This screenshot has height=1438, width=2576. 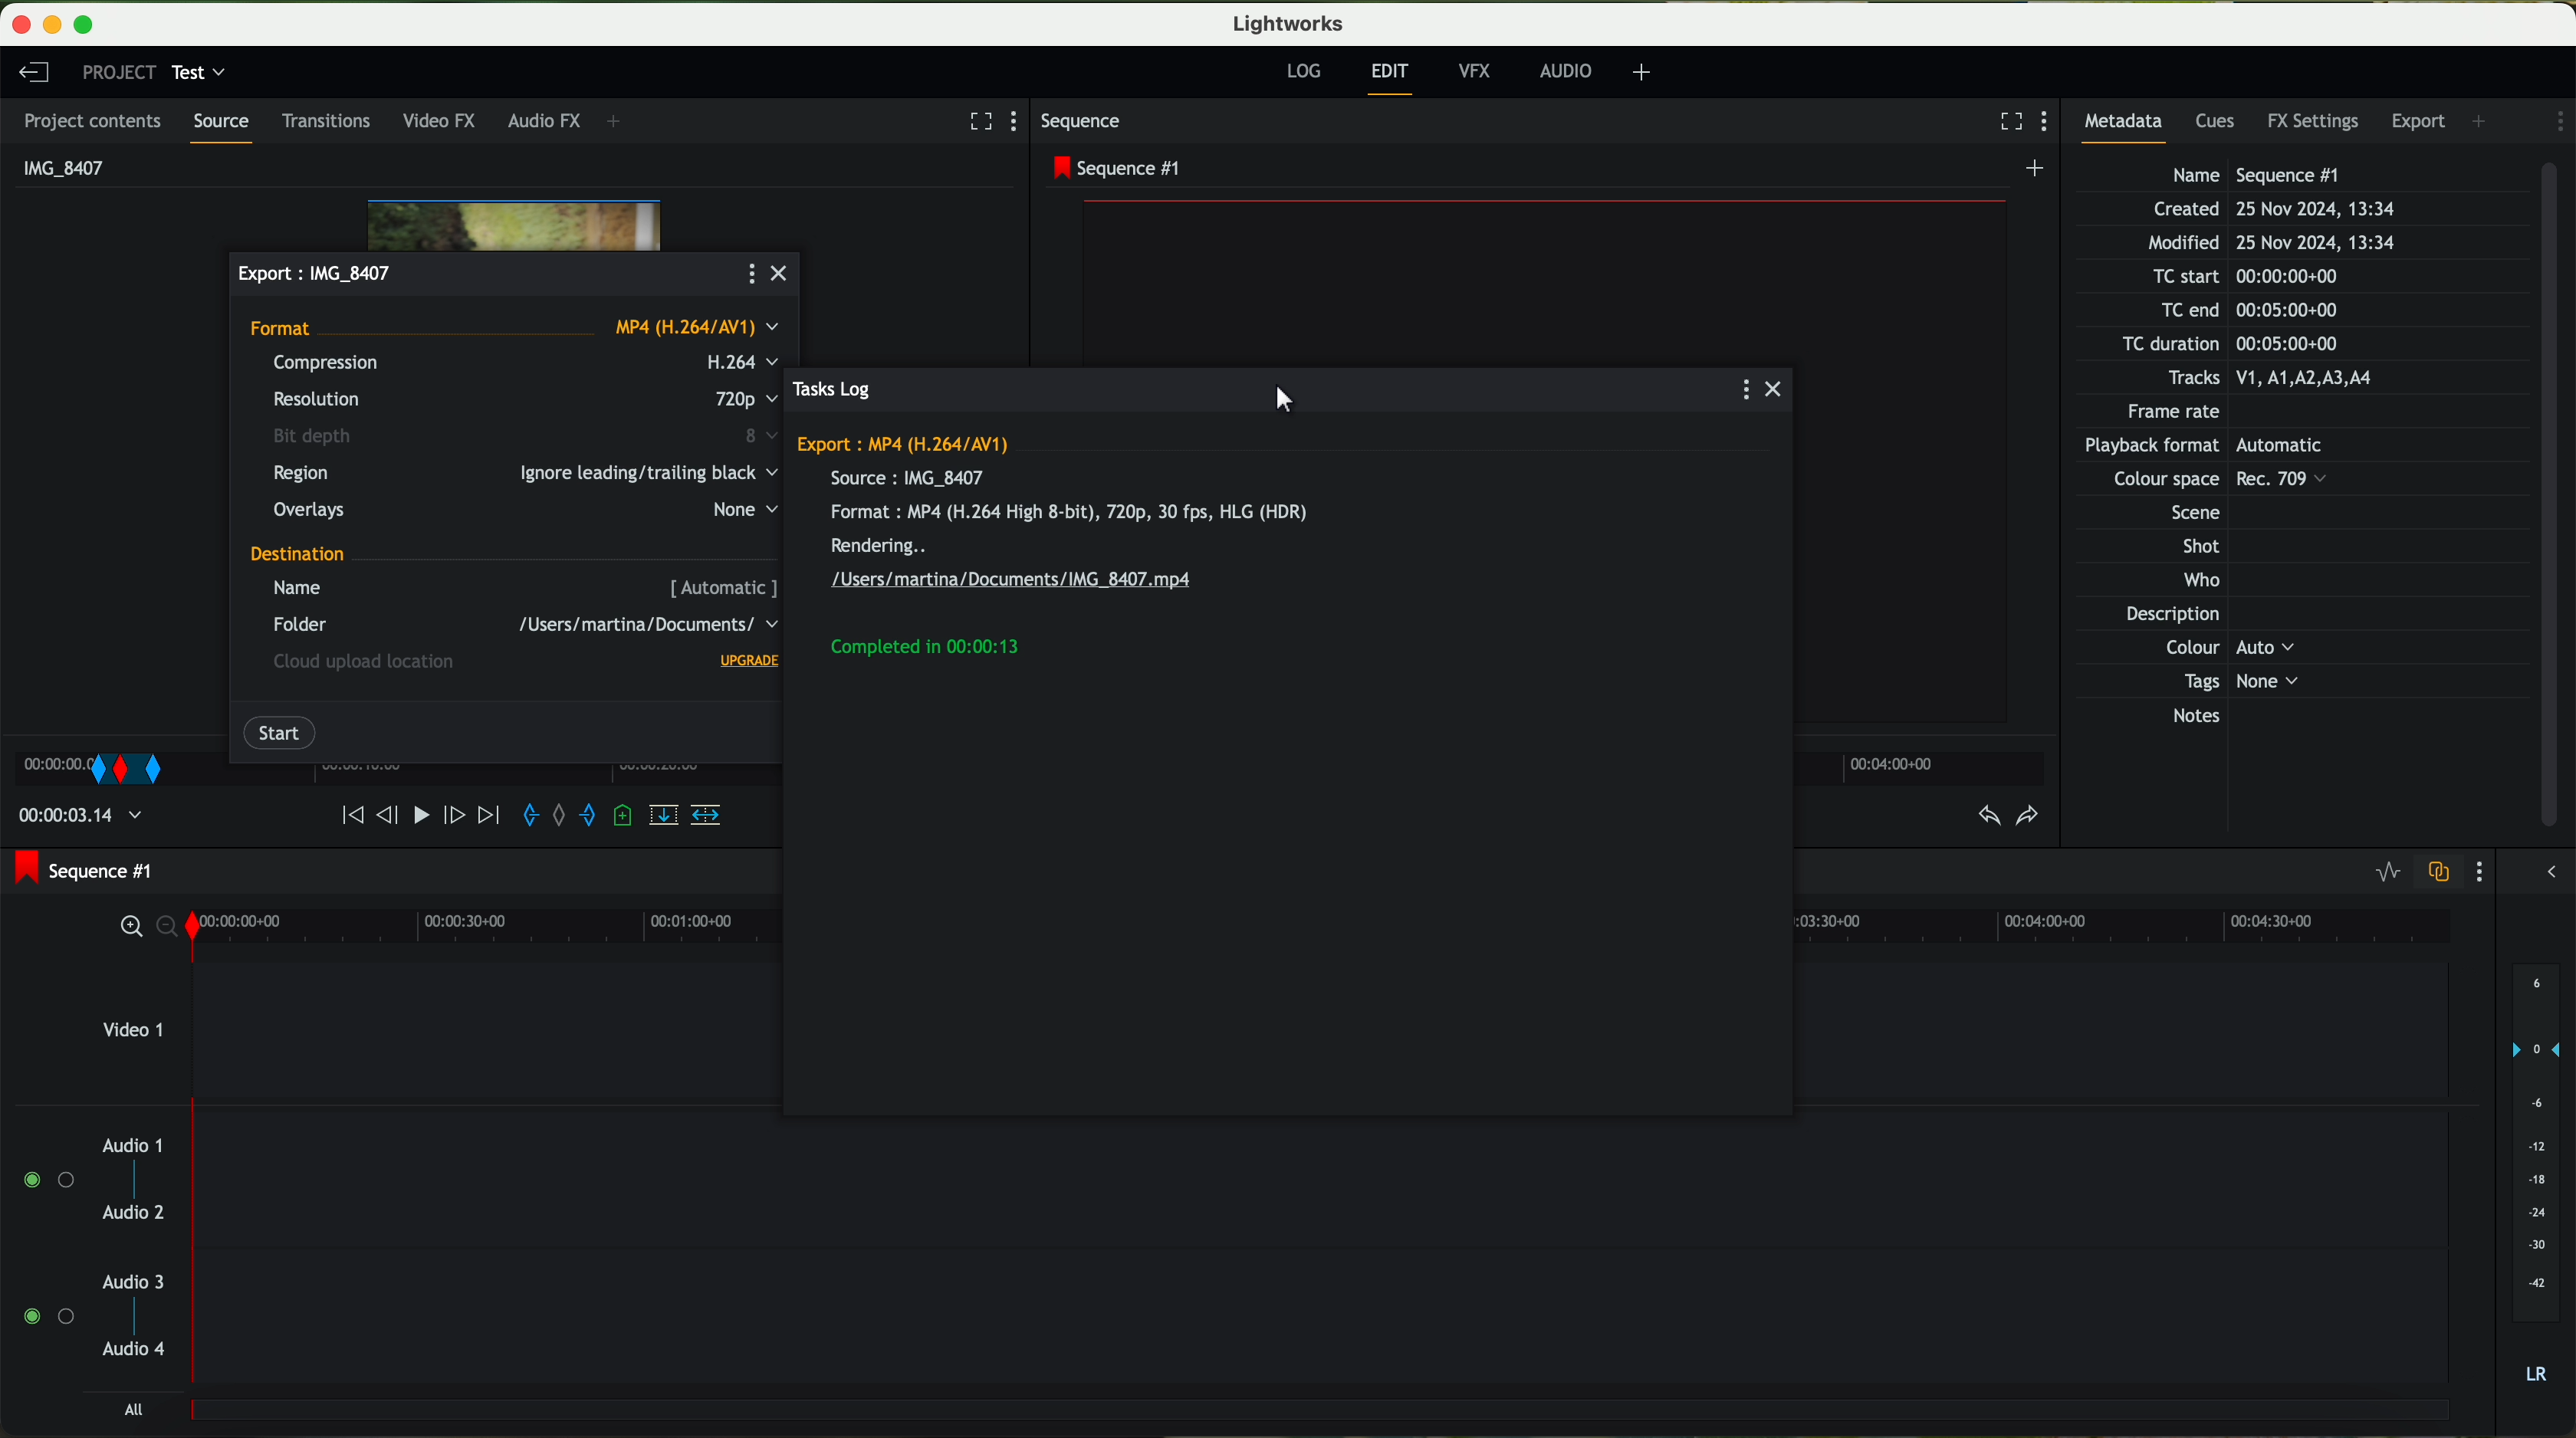 I want to click on project contents, so click(x=95, y=121).